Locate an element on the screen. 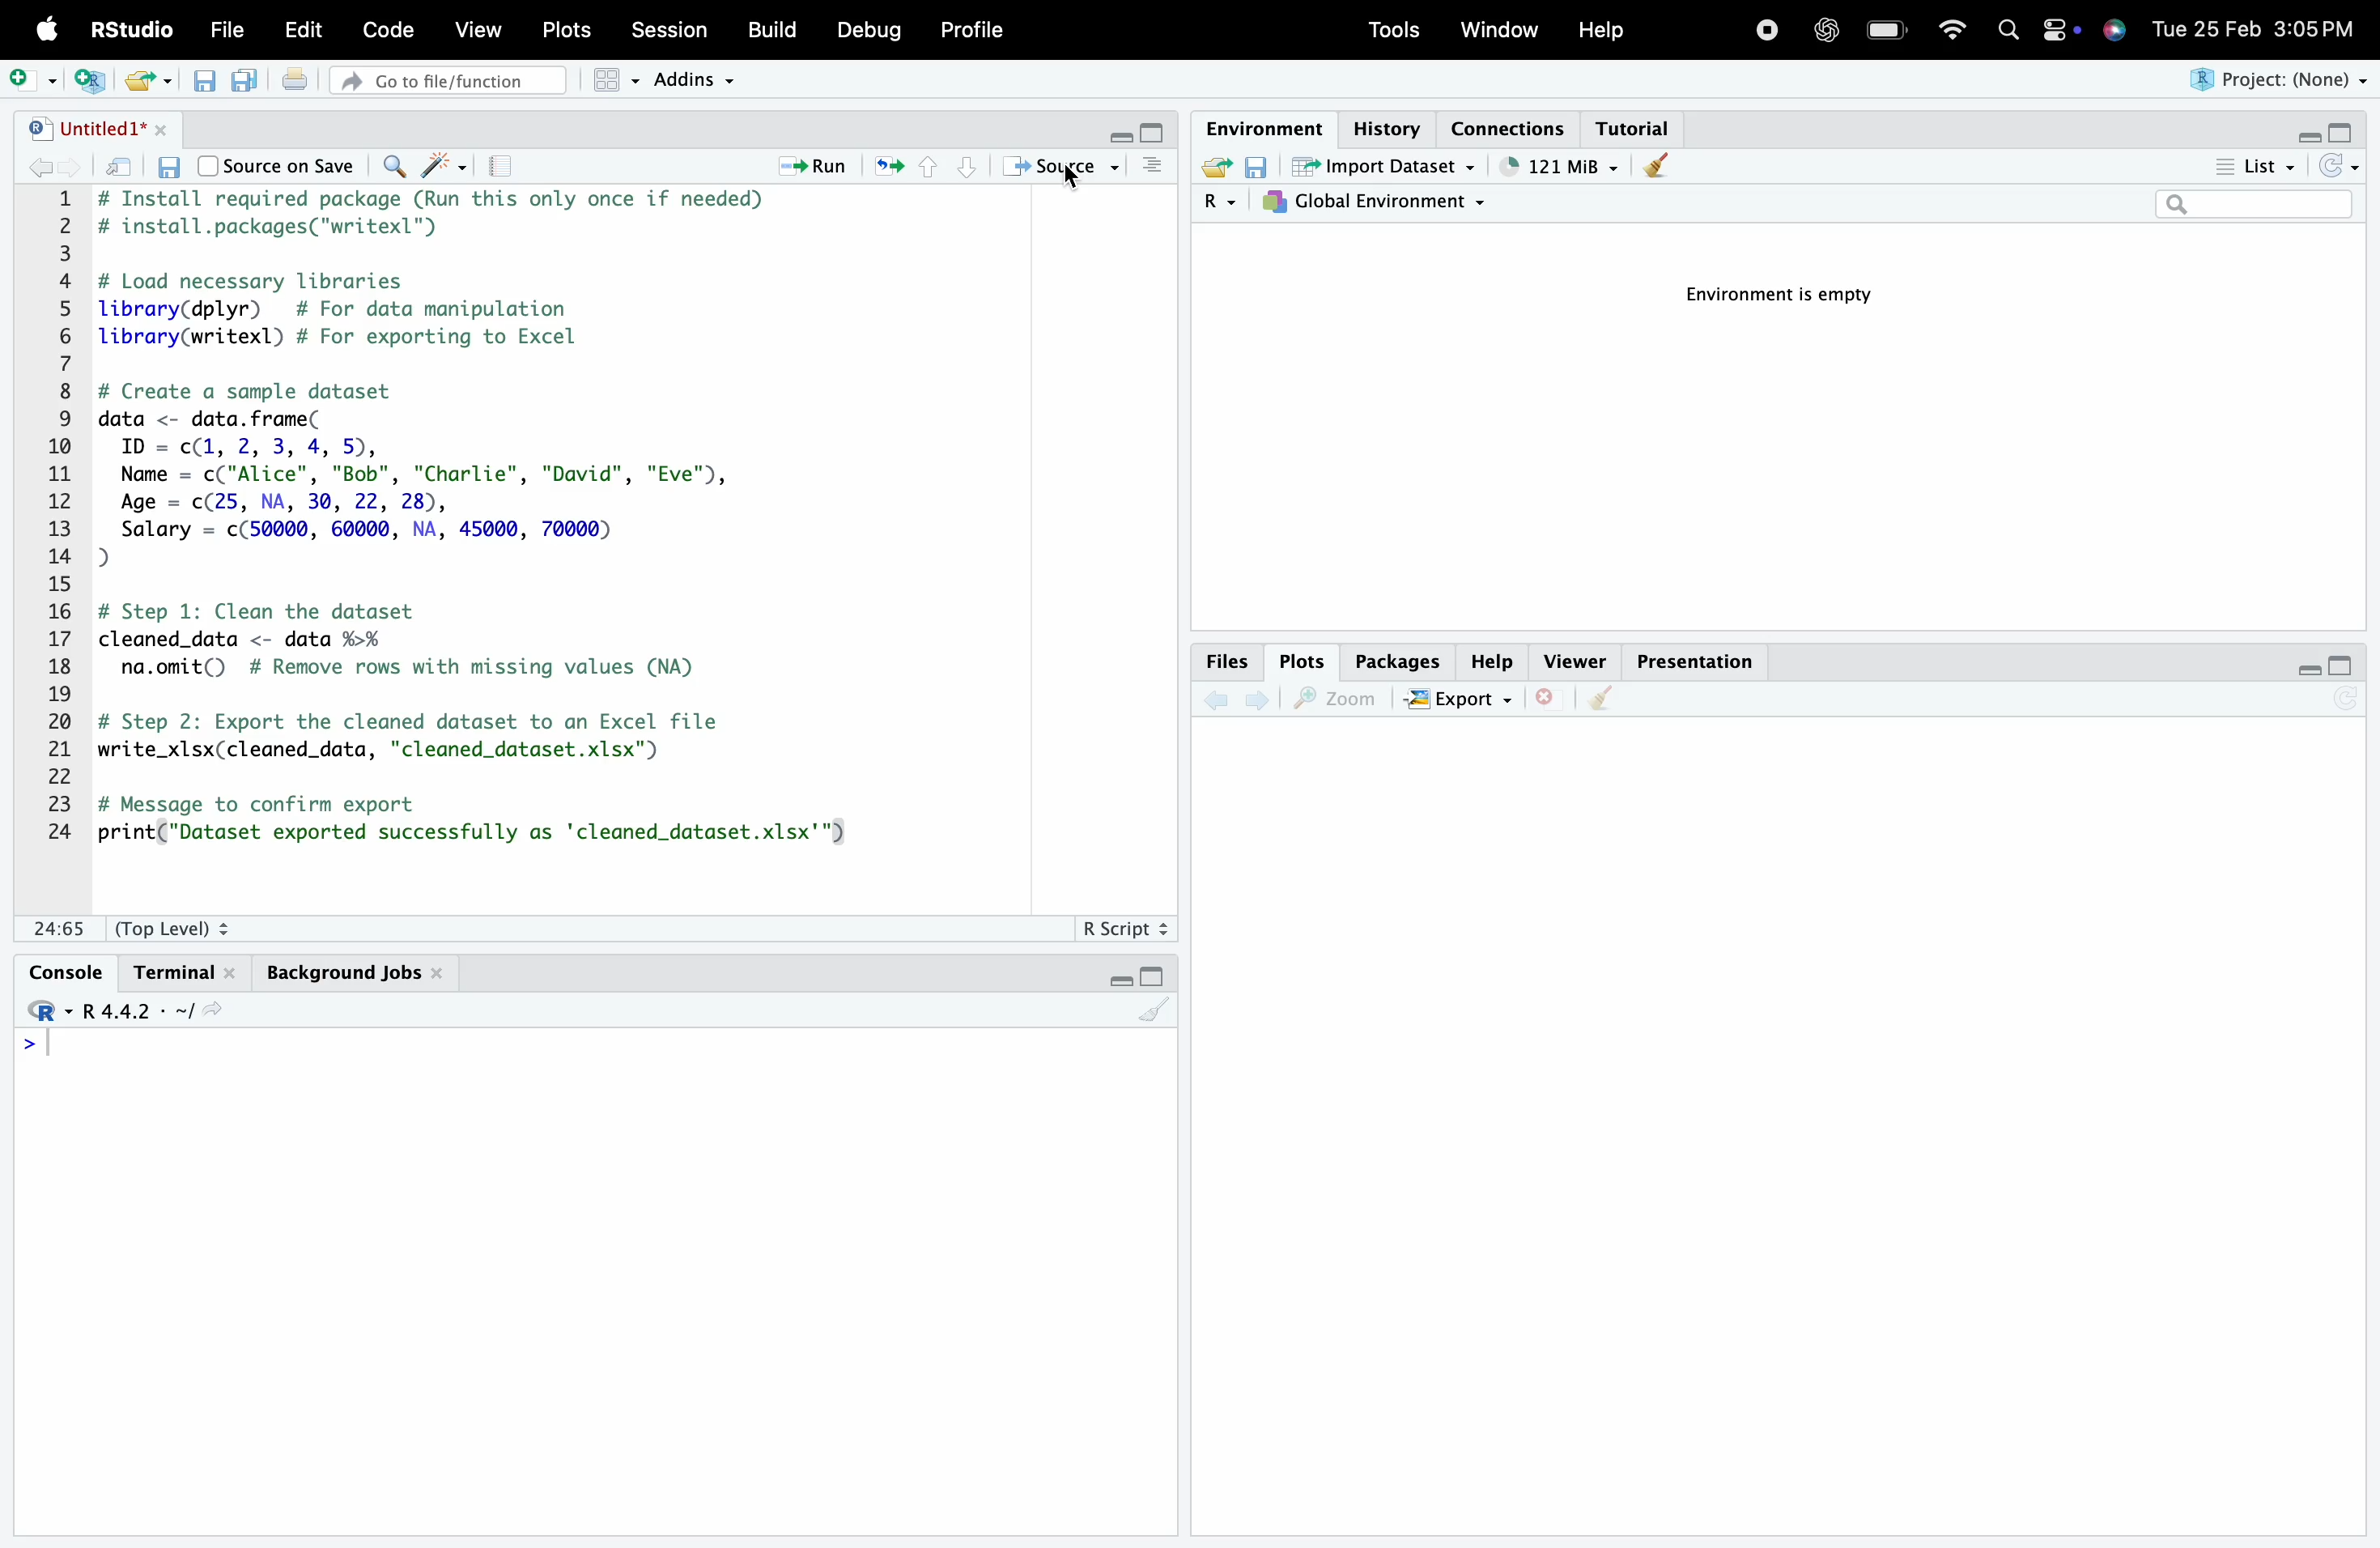 The height and width of the screenshot is (1548, 2380). Minimize is located at coordinates (2307, 134).